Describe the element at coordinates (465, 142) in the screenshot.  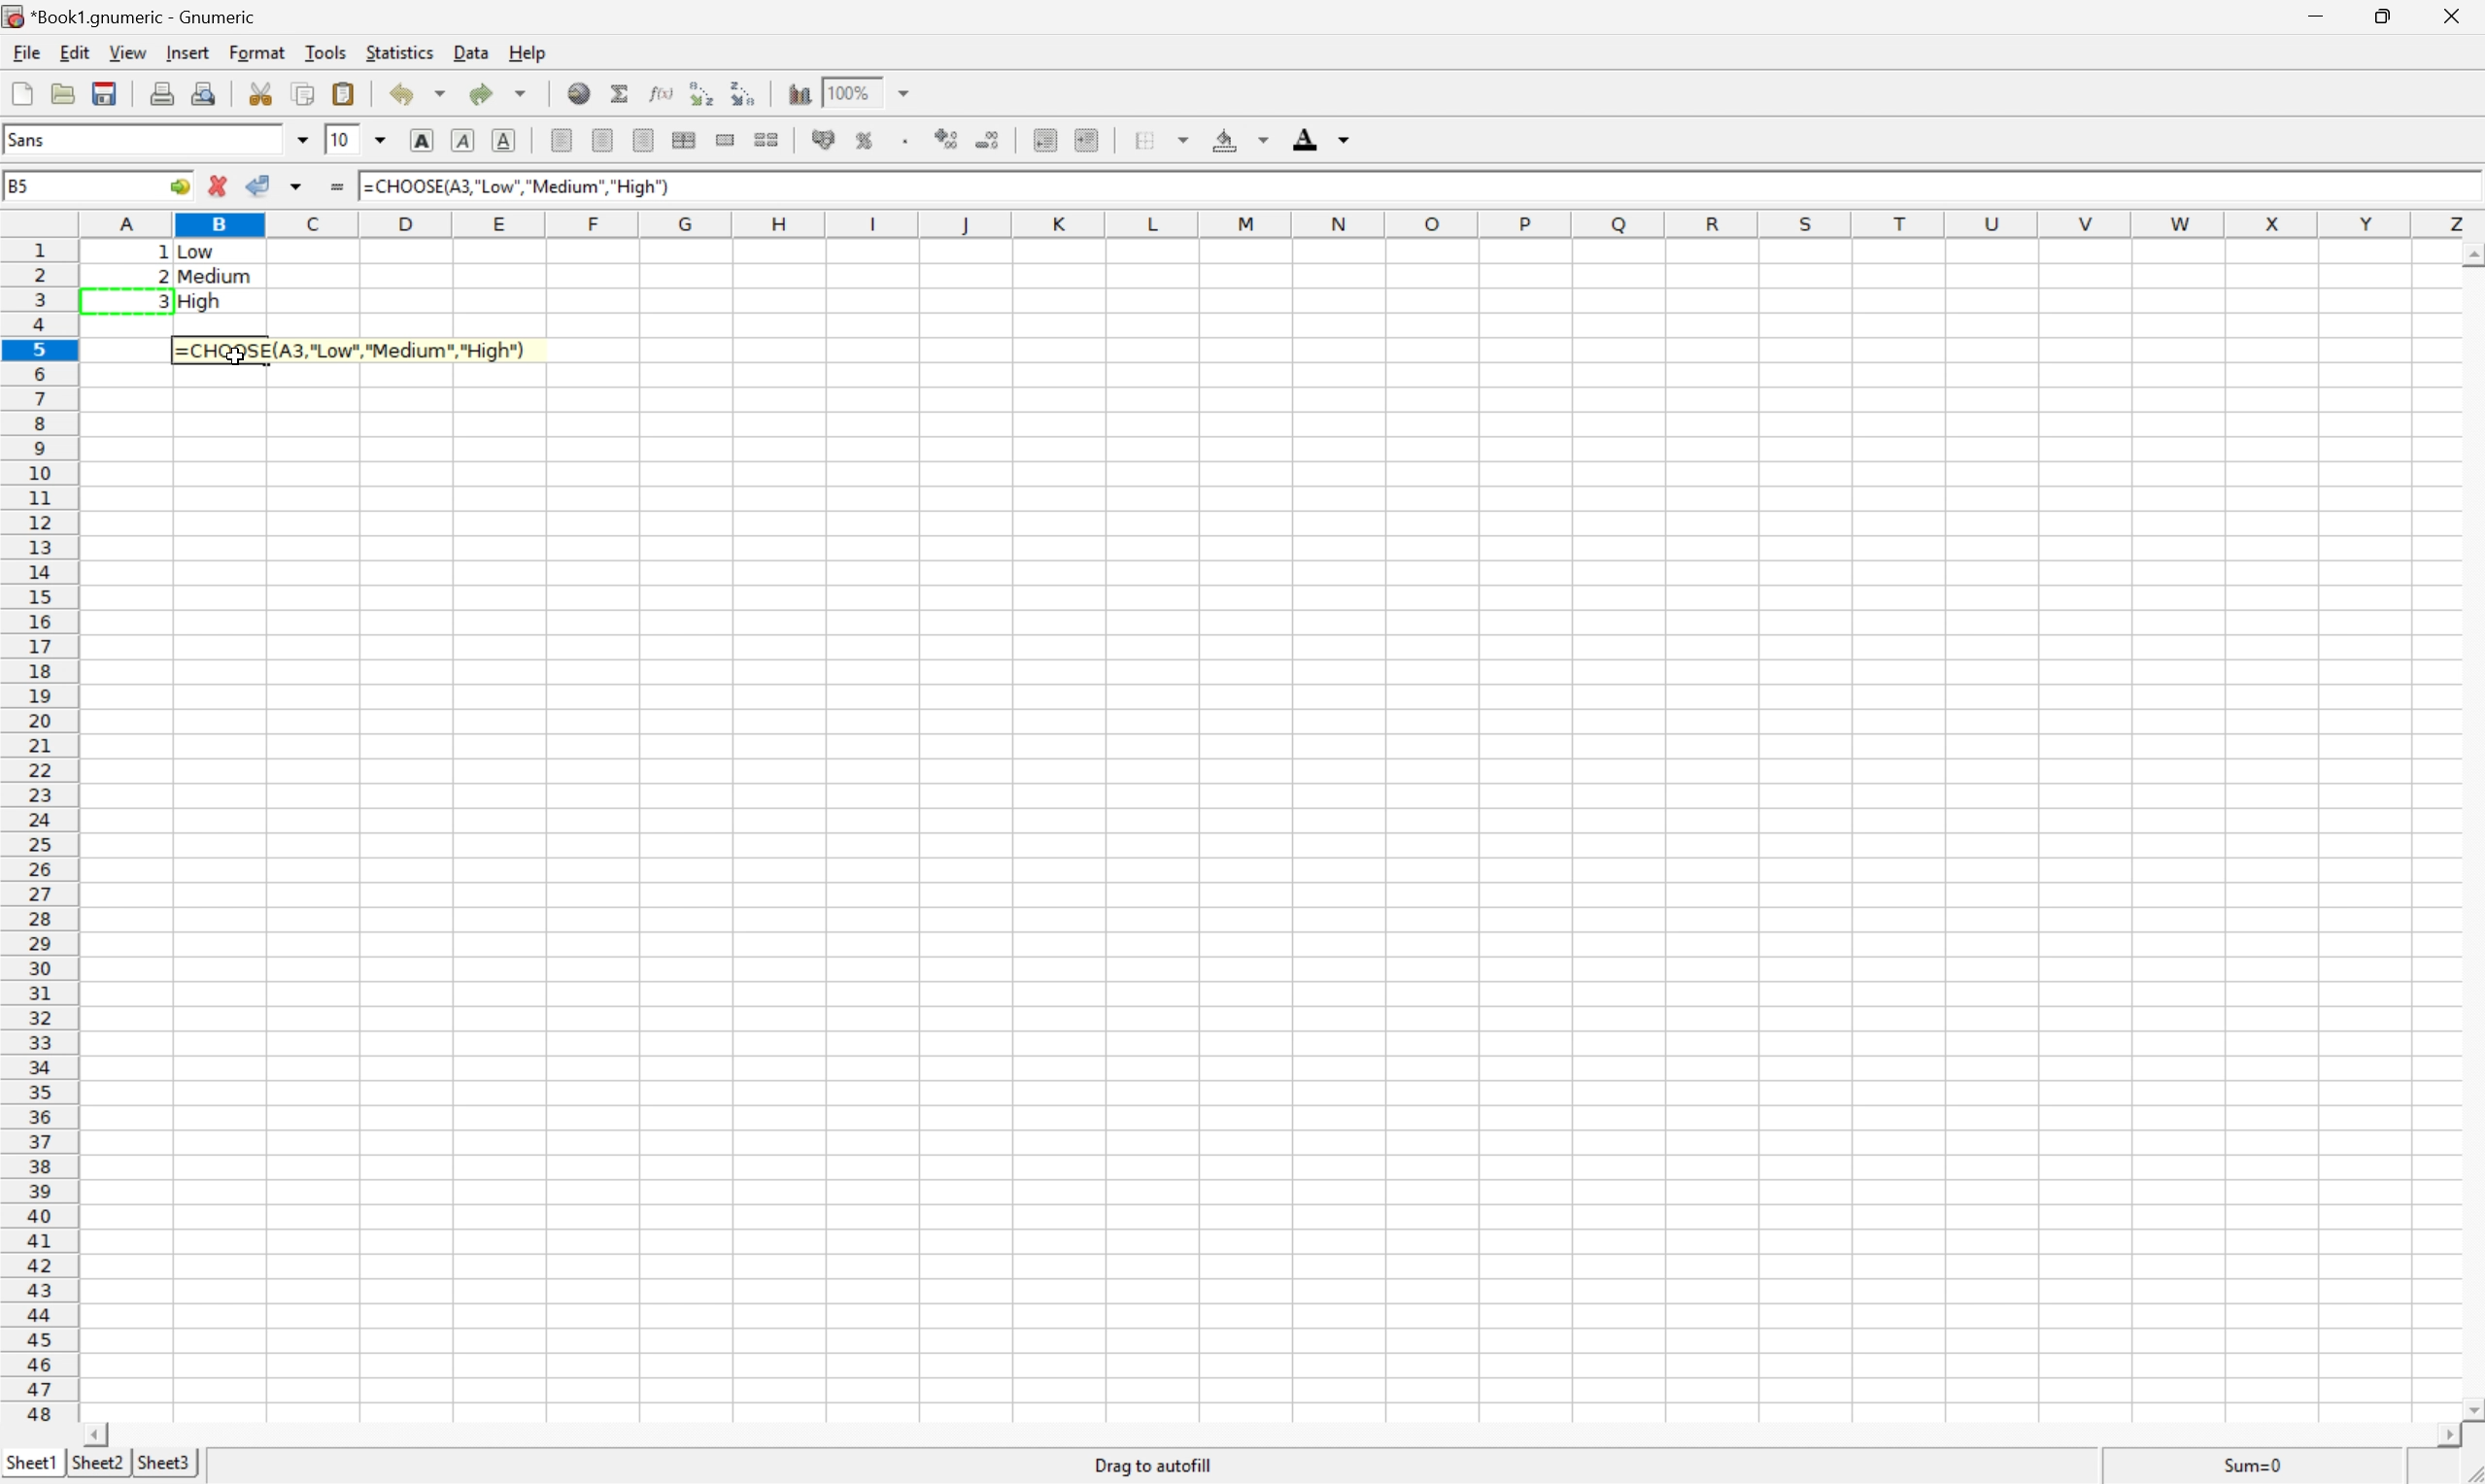
I see `Italic` at that location.